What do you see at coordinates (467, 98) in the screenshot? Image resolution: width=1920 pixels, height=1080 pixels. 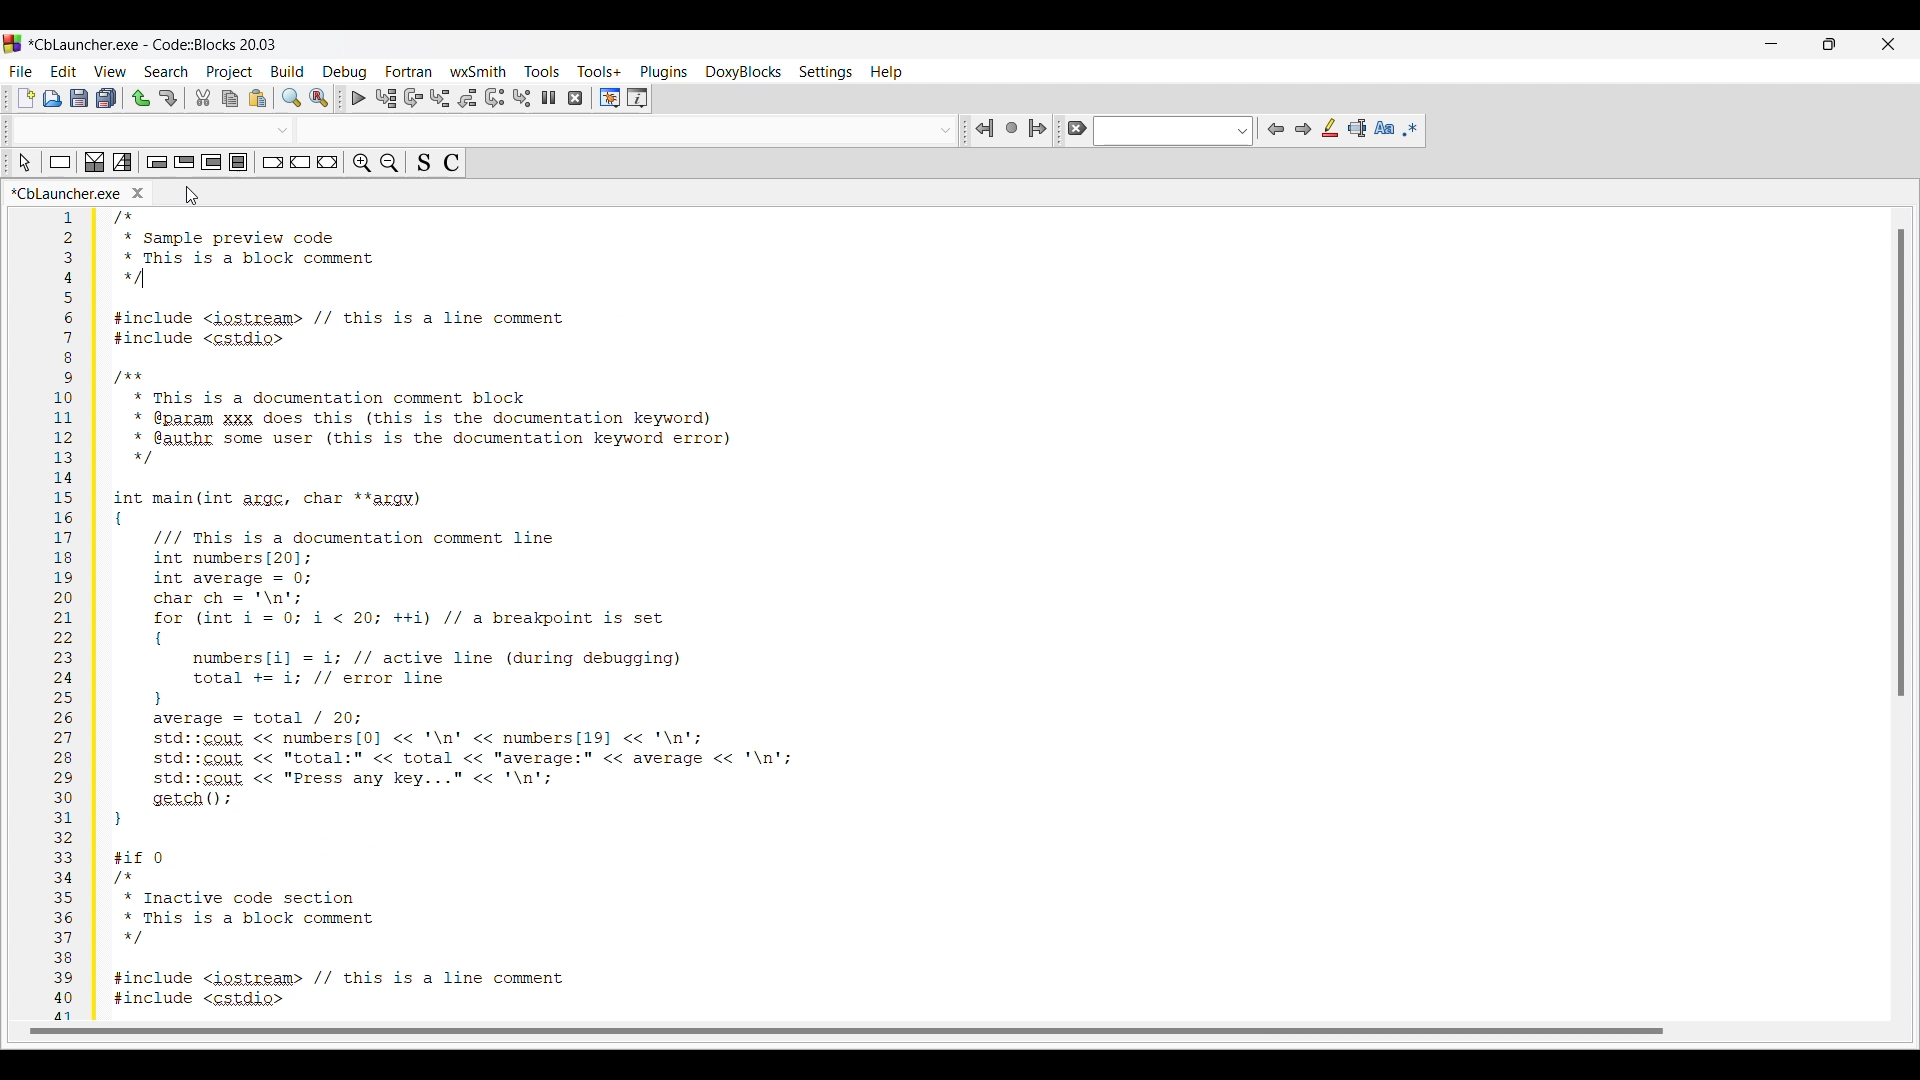 I see `Step out` at bounding box center [467, 98].